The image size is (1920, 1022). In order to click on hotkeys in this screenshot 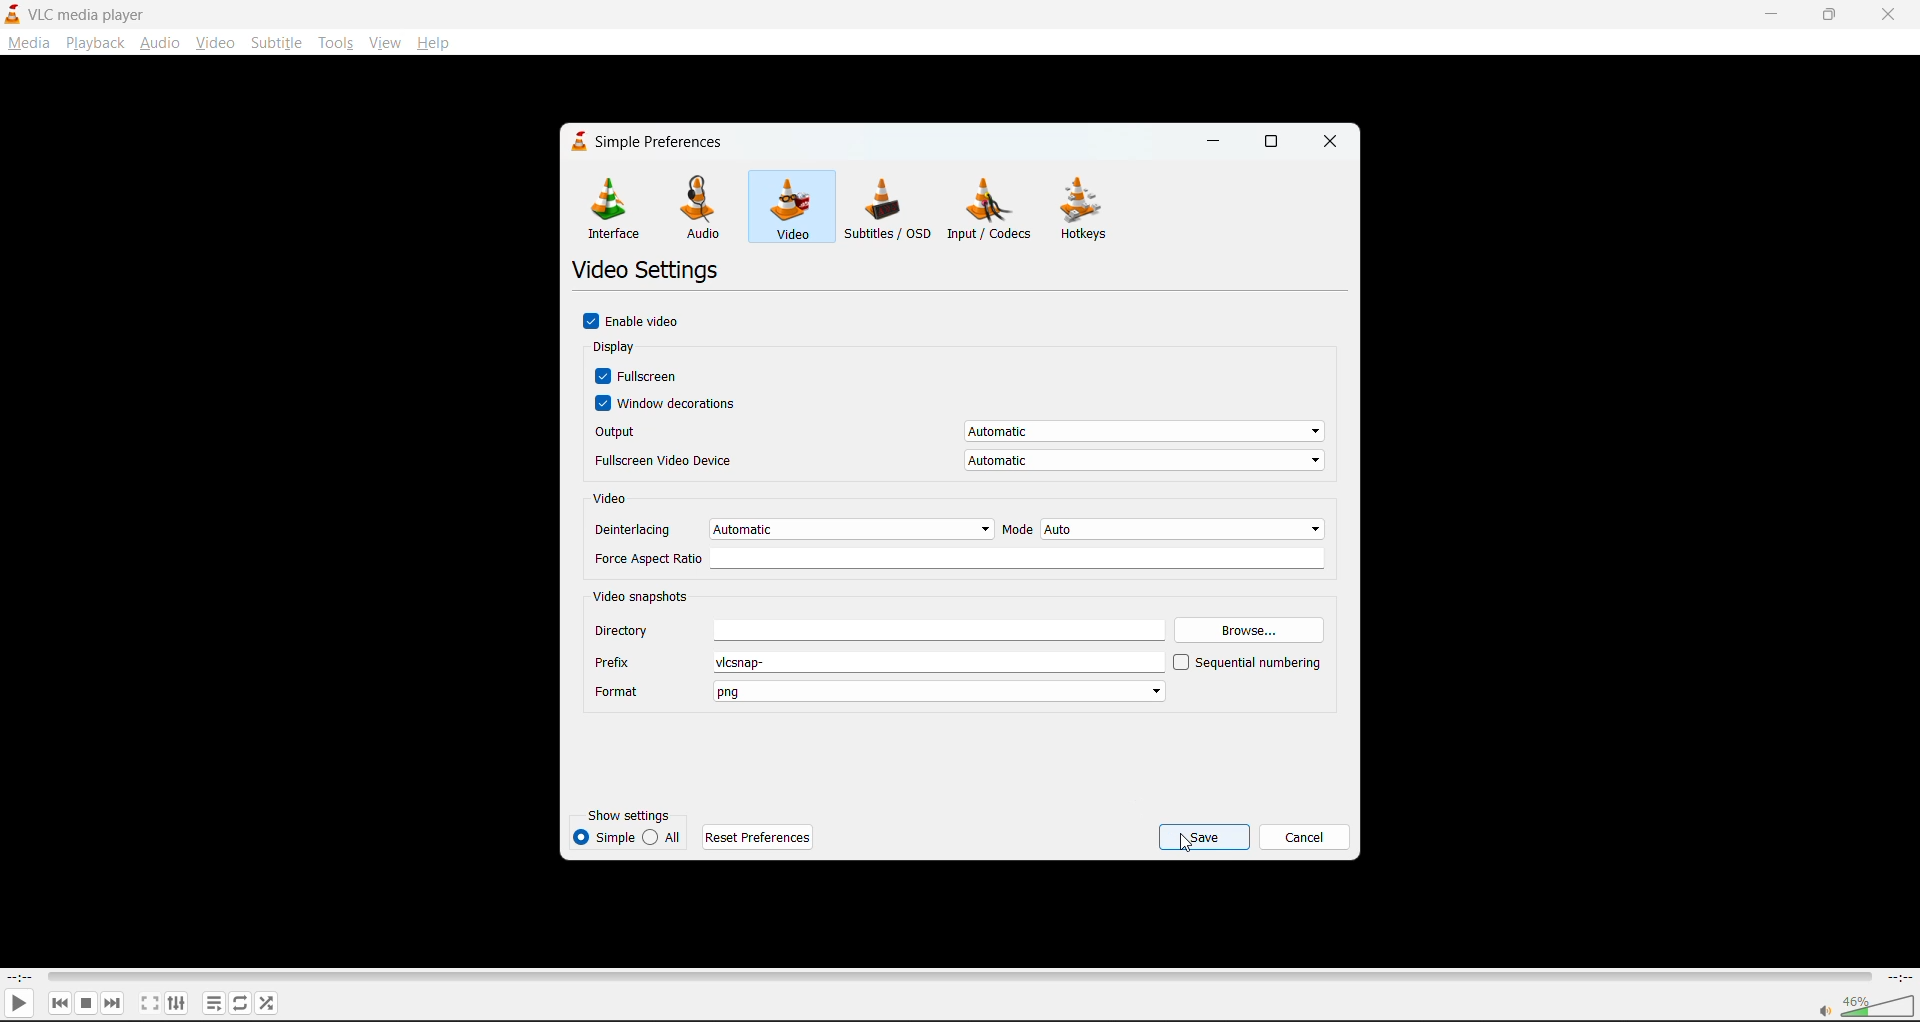, I will do `click(1089, 209)`.